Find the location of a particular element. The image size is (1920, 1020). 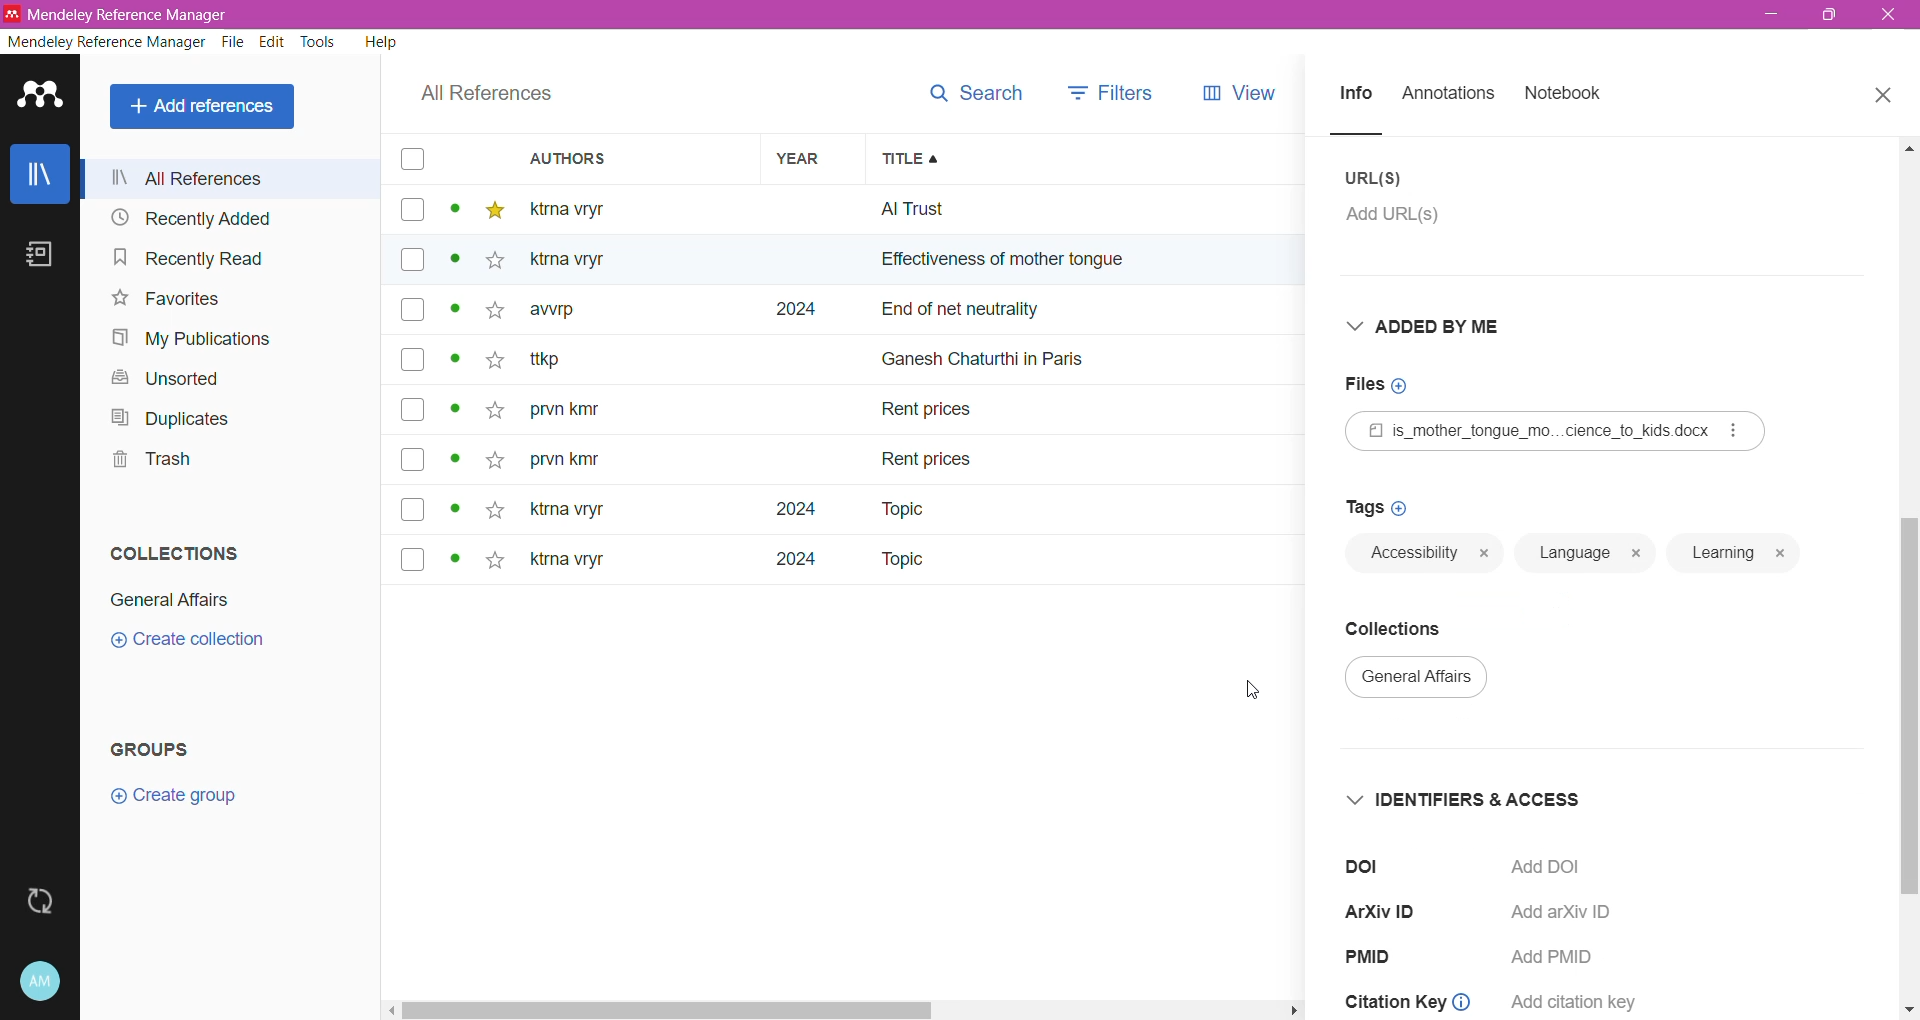

Unsorted is located at coordinates (173, 380).